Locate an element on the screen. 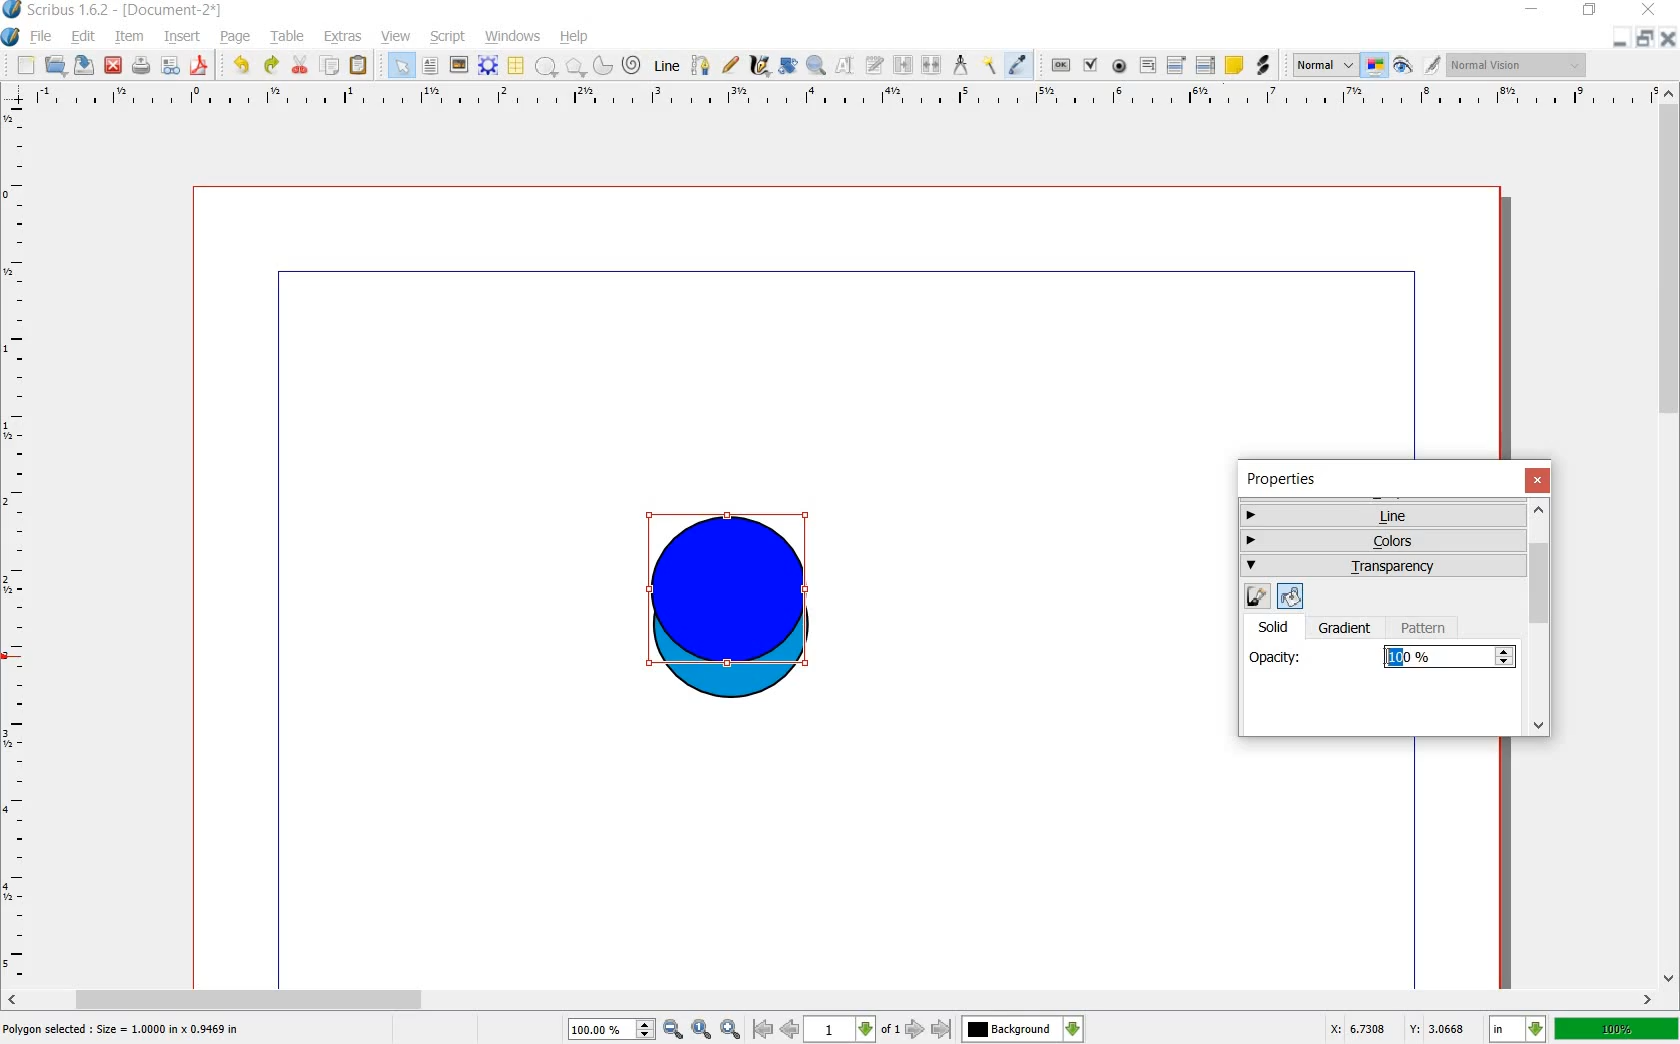 This screenshot has height=1044, width=1680. scrollbar is located at coordinates (1541, 619).